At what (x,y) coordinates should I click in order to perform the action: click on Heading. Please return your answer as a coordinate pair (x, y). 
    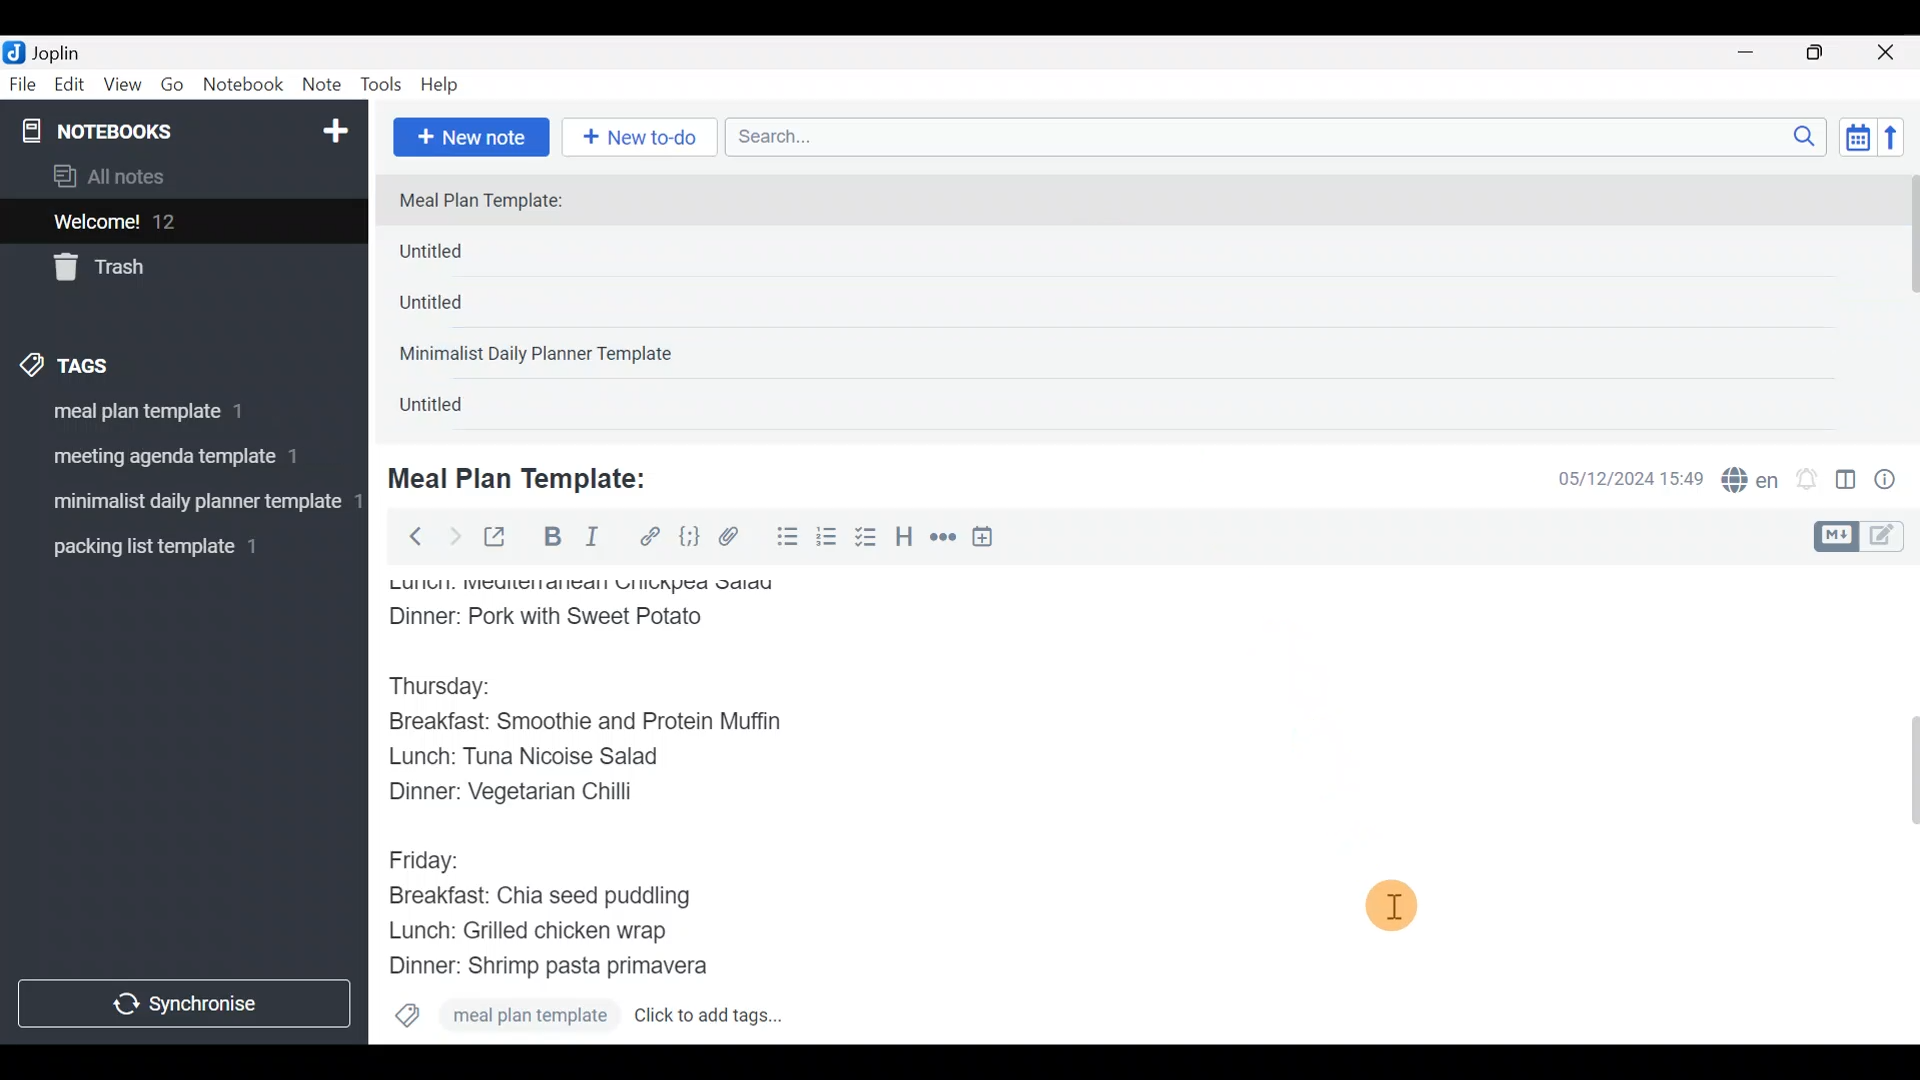
    Looking at the image, I should click on (905, 540).